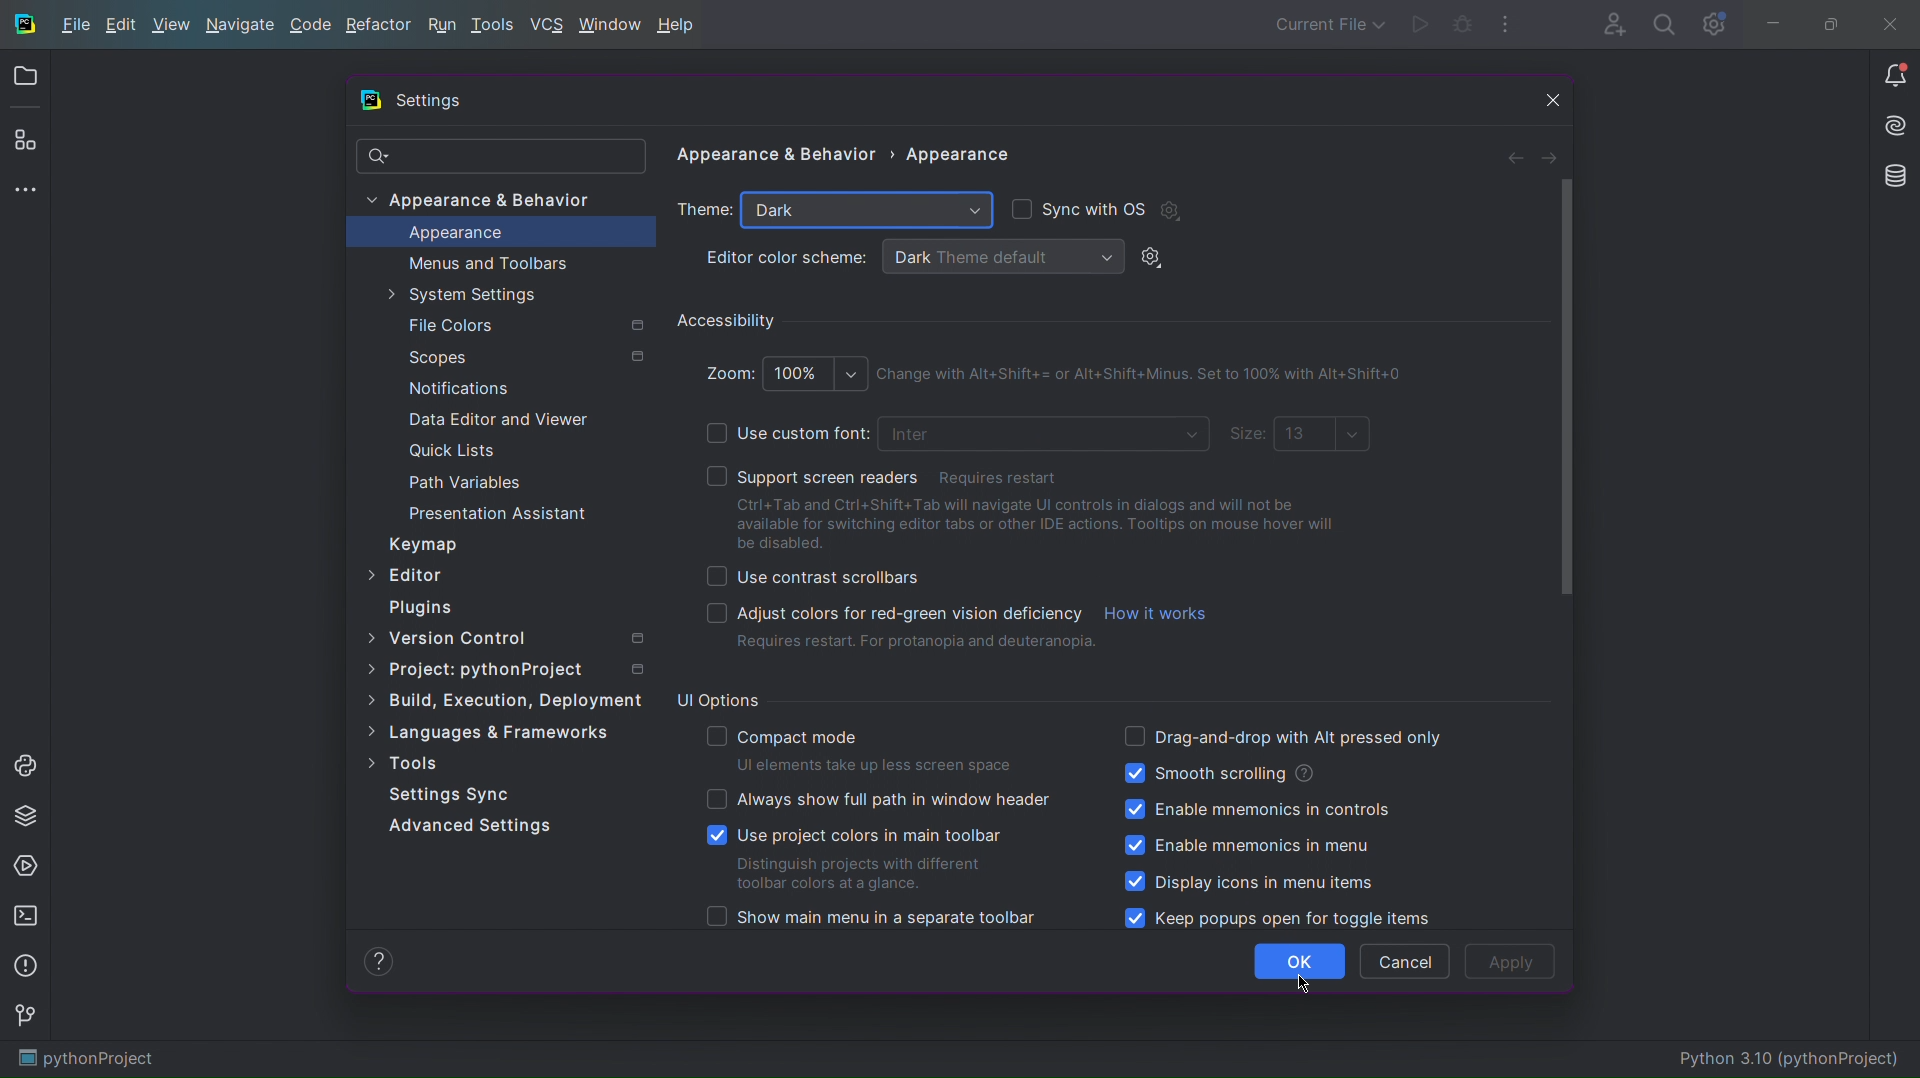  Describe the element at coordinates (1157, 258) in the screenshot. I see `light settings` at that location.